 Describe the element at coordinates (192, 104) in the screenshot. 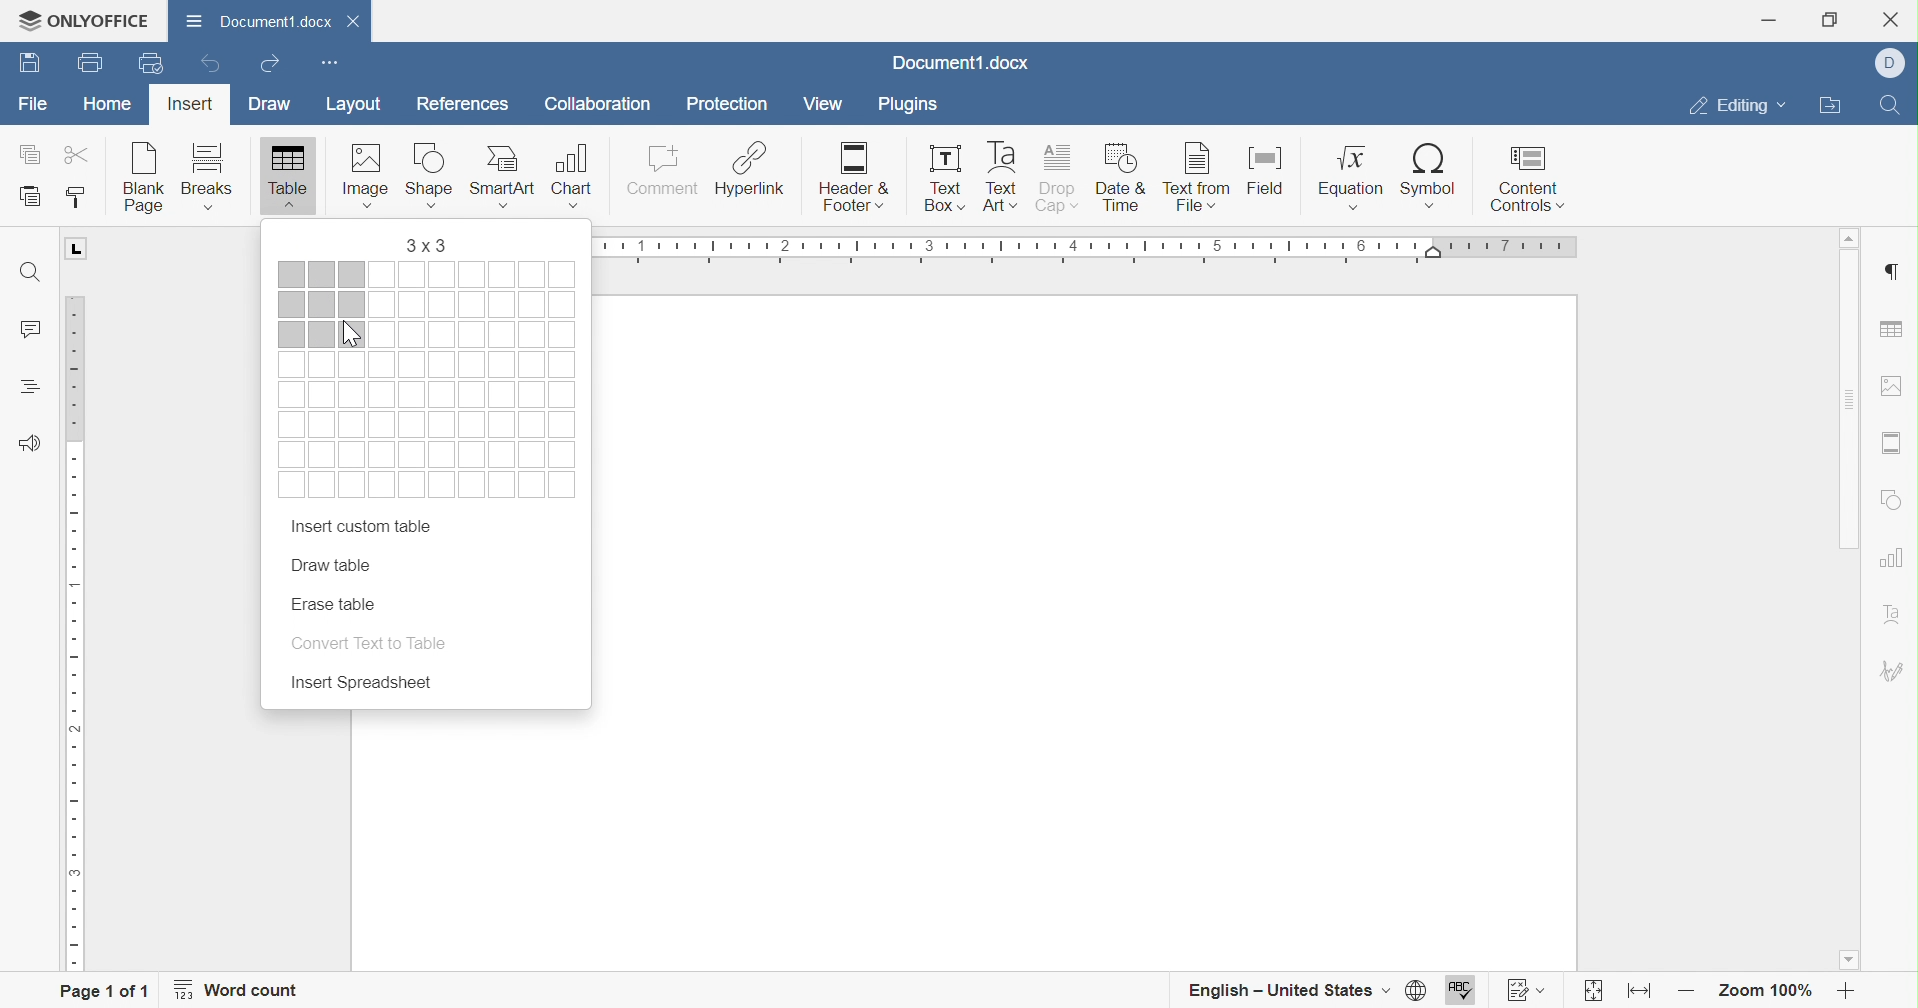

I see `Insert` at that location.